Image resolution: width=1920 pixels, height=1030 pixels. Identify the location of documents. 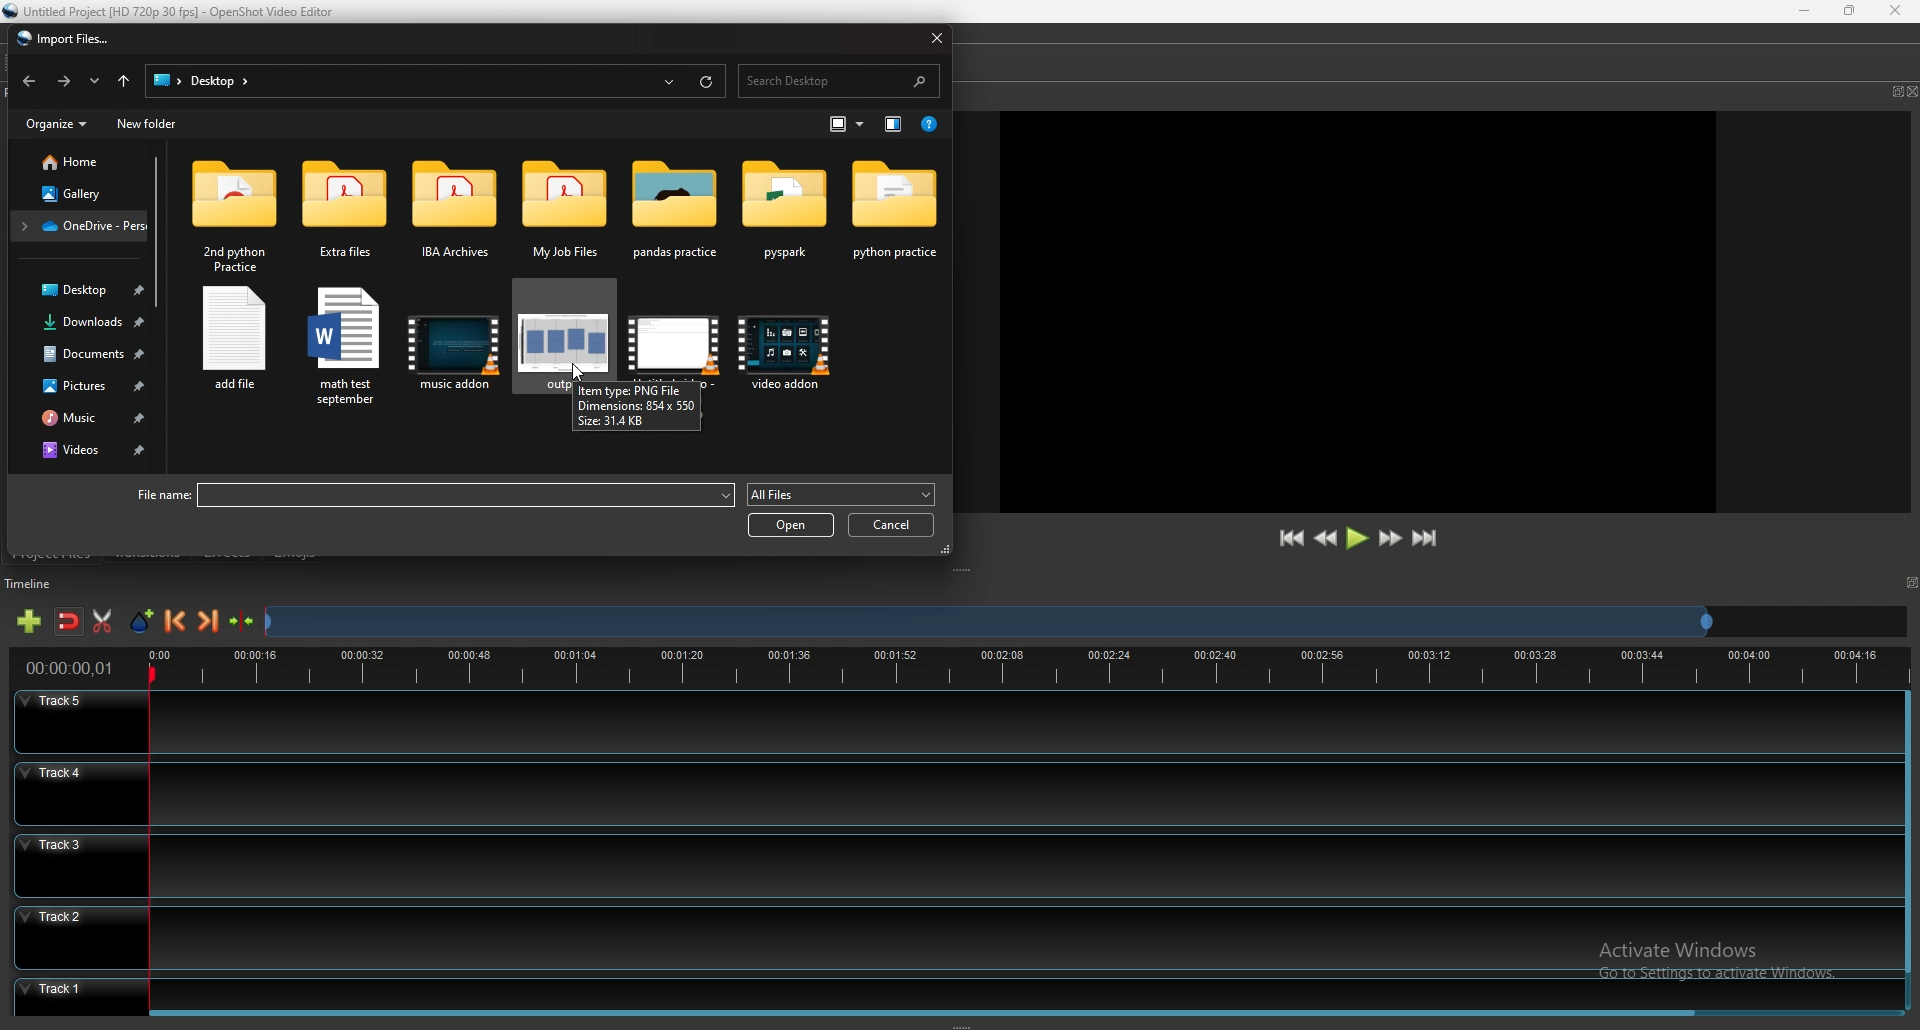
(86, 353).